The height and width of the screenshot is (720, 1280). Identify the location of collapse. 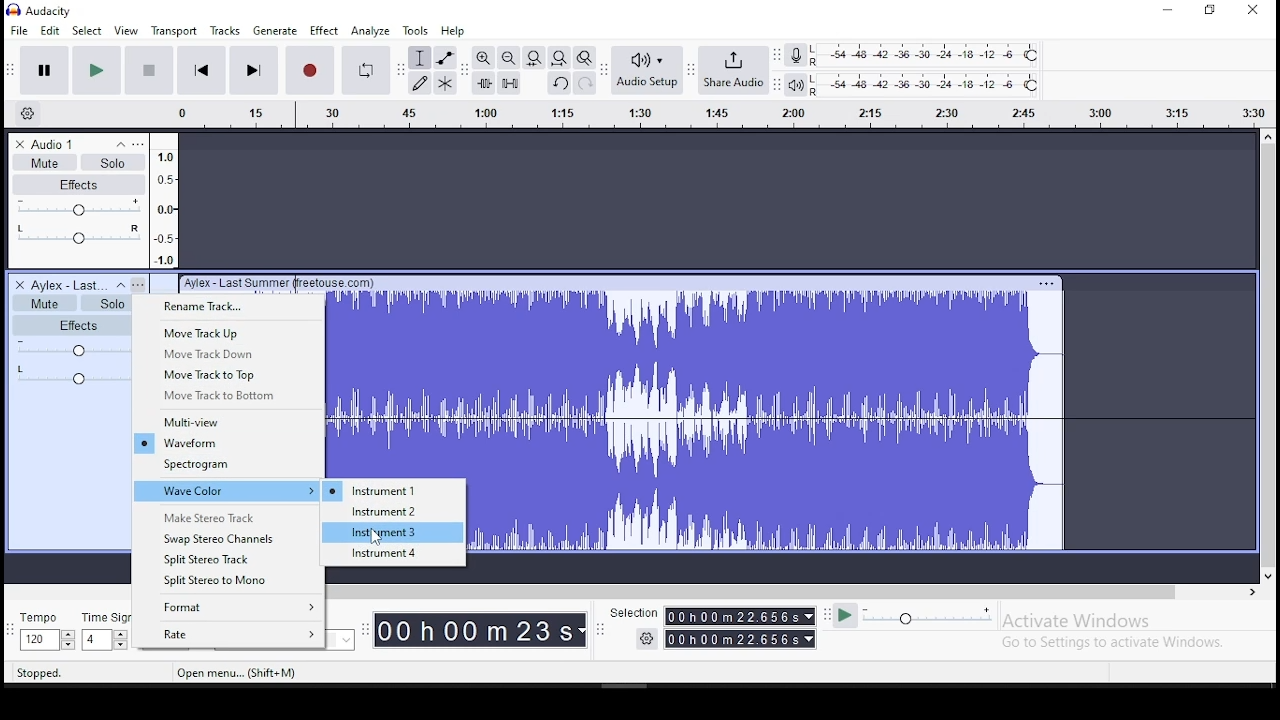
(119, 144).